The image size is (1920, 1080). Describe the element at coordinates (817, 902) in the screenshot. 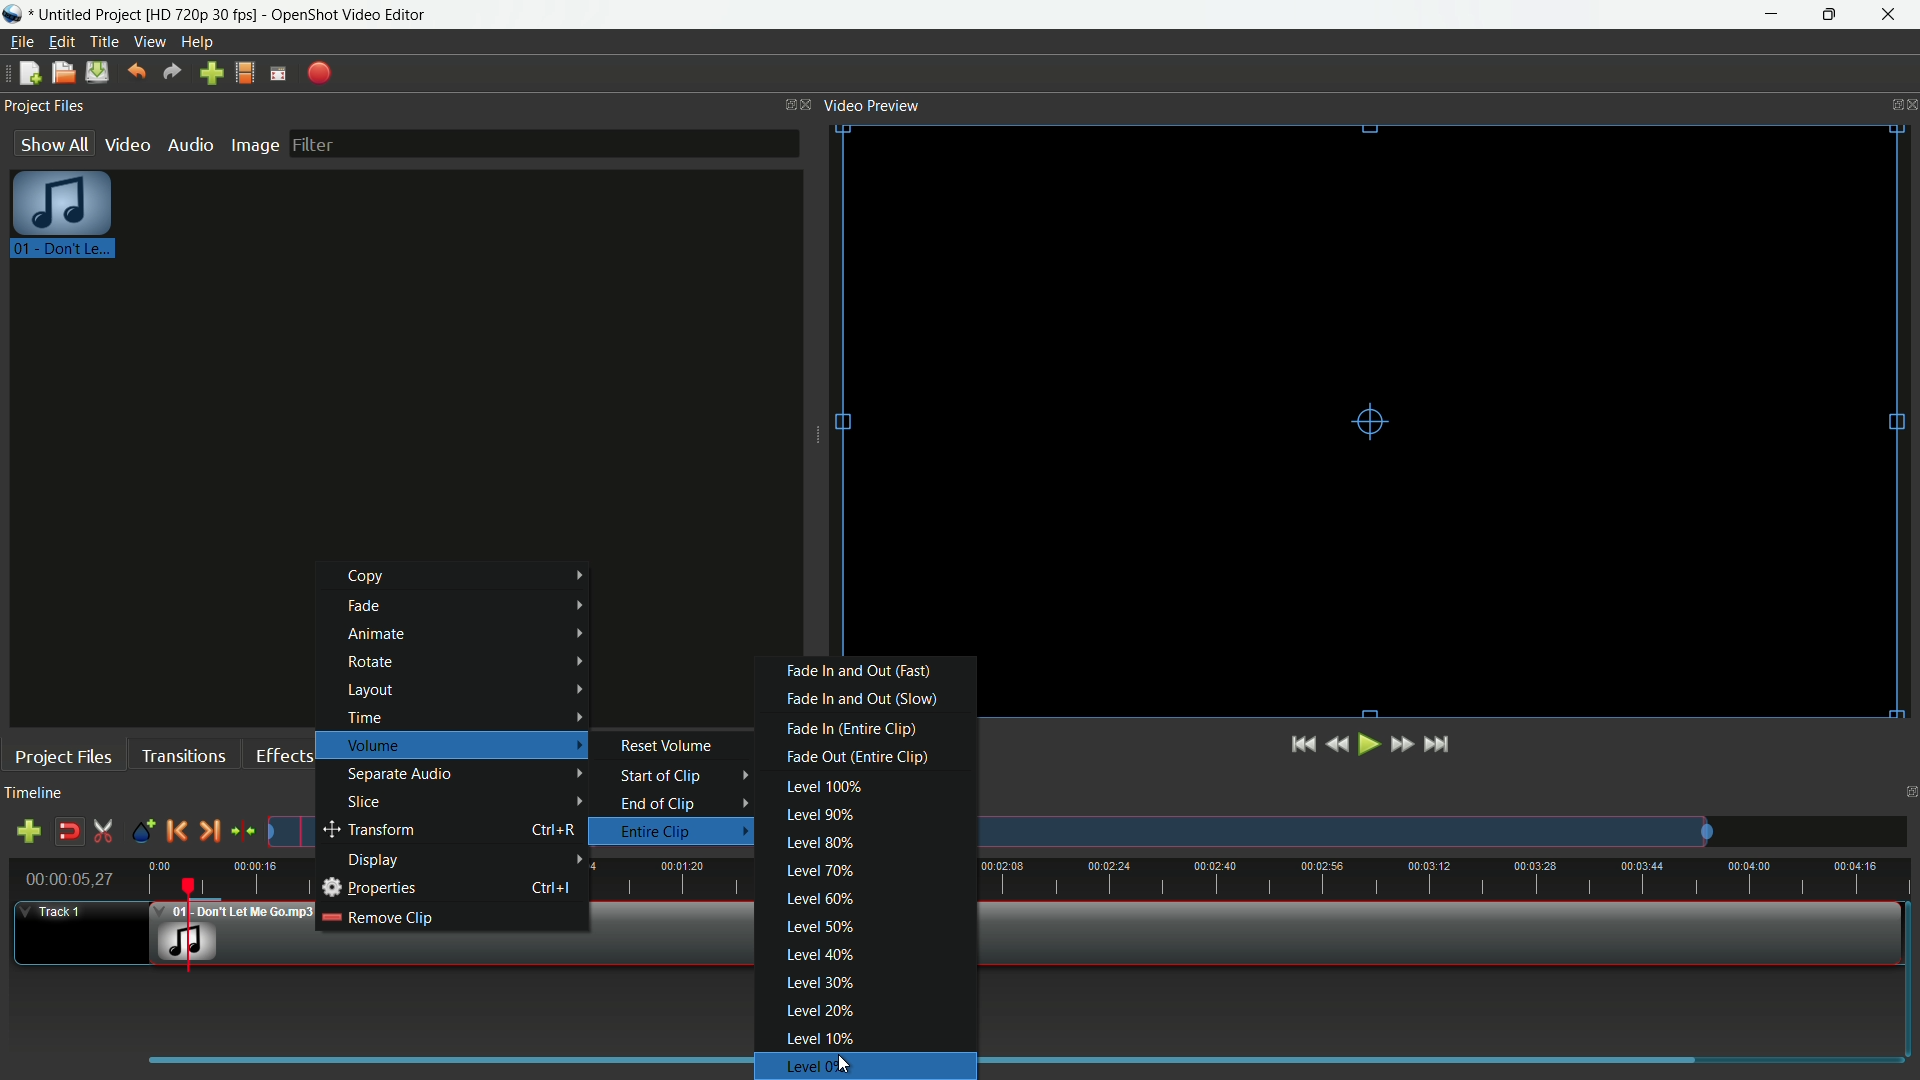

I see `level 60%` at that location.